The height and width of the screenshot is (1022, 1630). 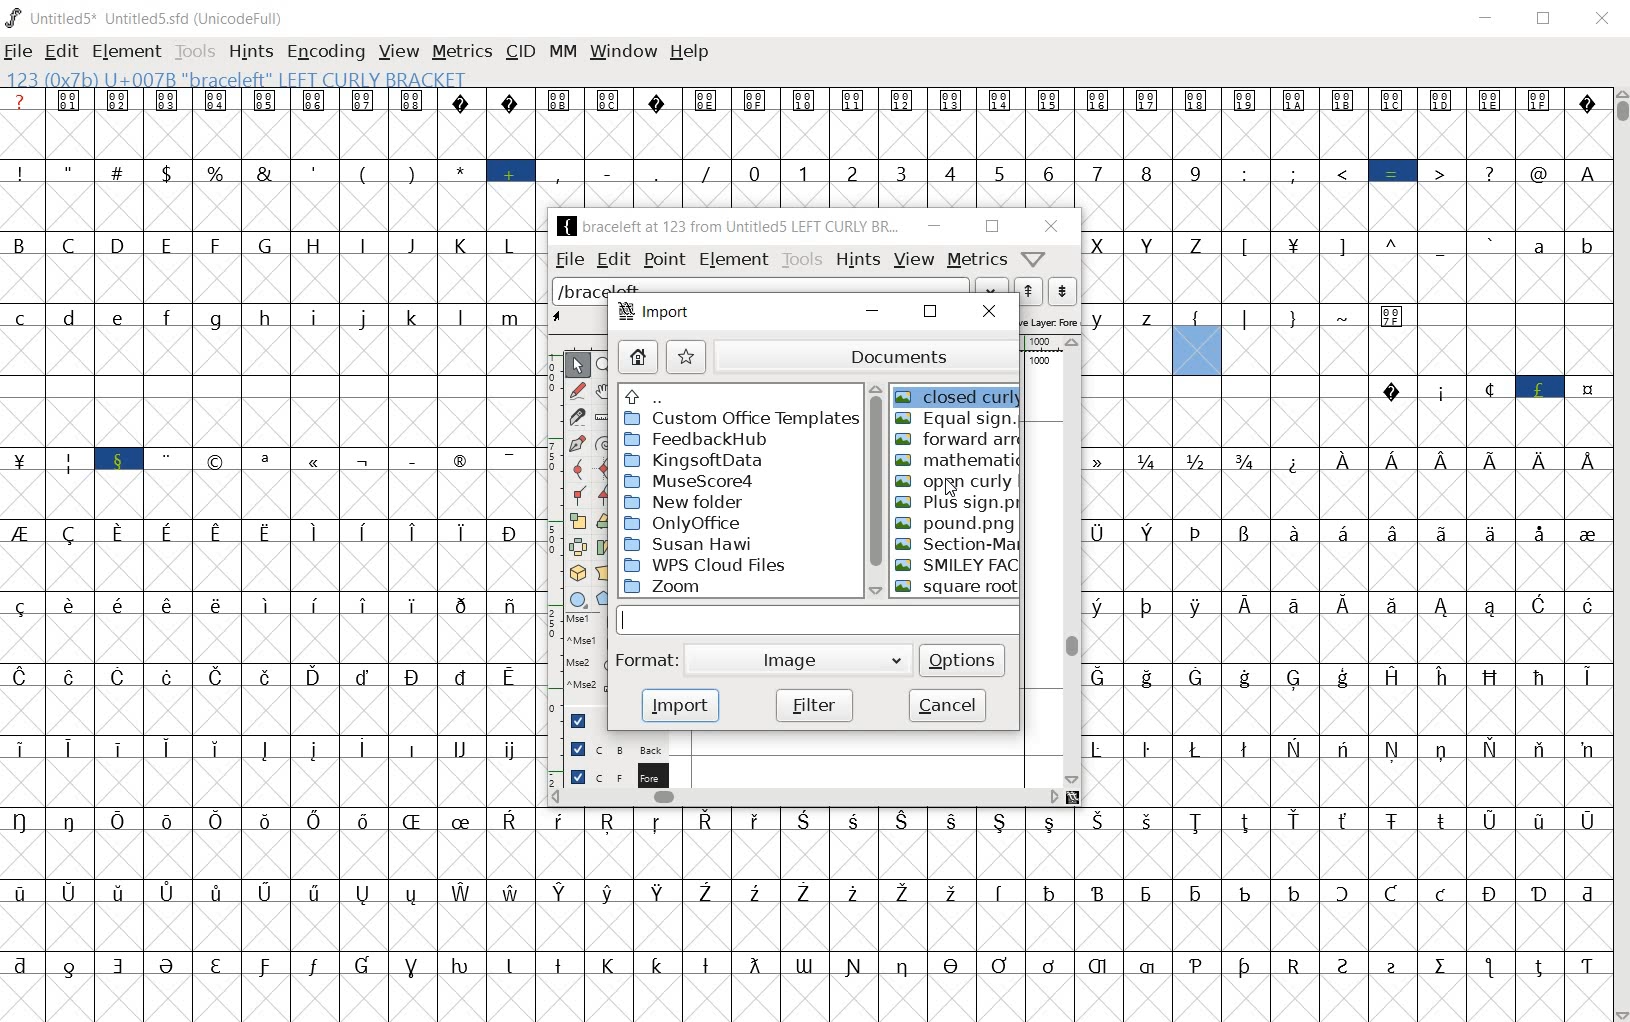 I want to click on show the next word on the list, so click(x=1031, y=291).